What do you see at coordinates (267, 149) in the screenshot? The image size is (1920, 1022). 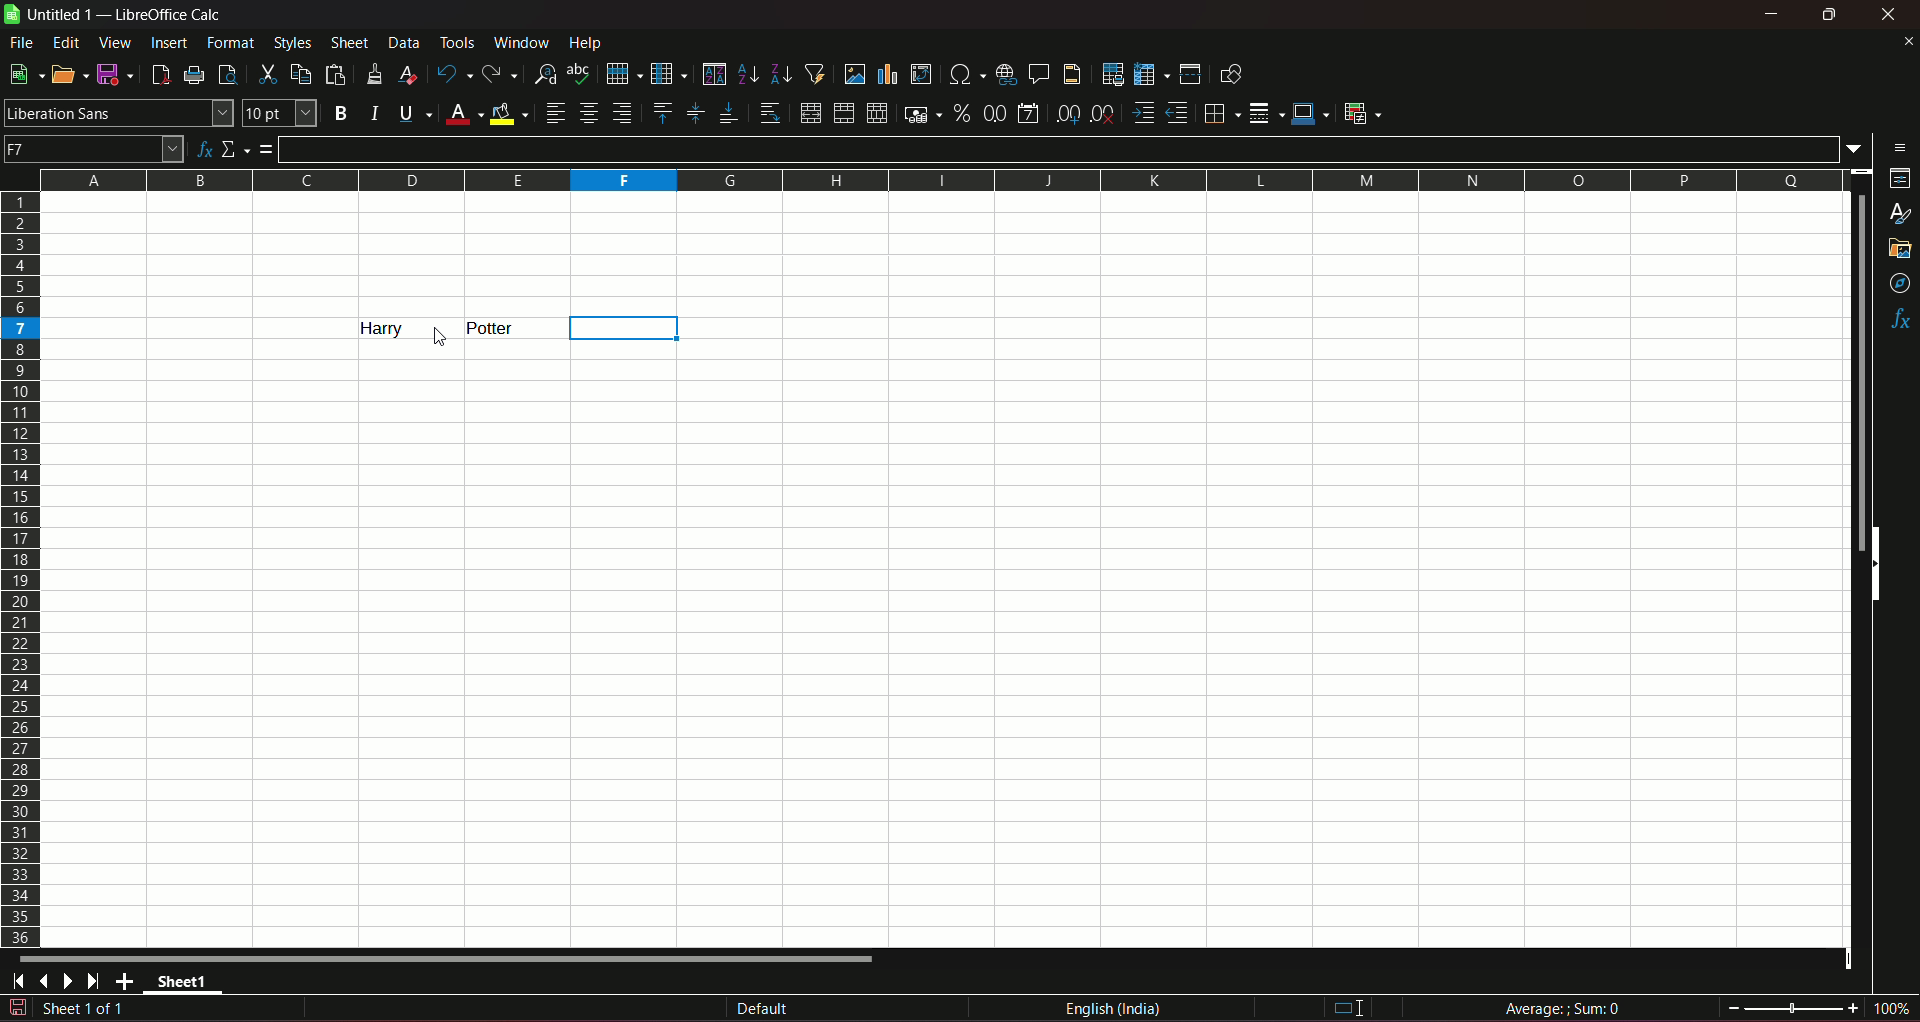 I see `formula` at bounding box center [267, 149].